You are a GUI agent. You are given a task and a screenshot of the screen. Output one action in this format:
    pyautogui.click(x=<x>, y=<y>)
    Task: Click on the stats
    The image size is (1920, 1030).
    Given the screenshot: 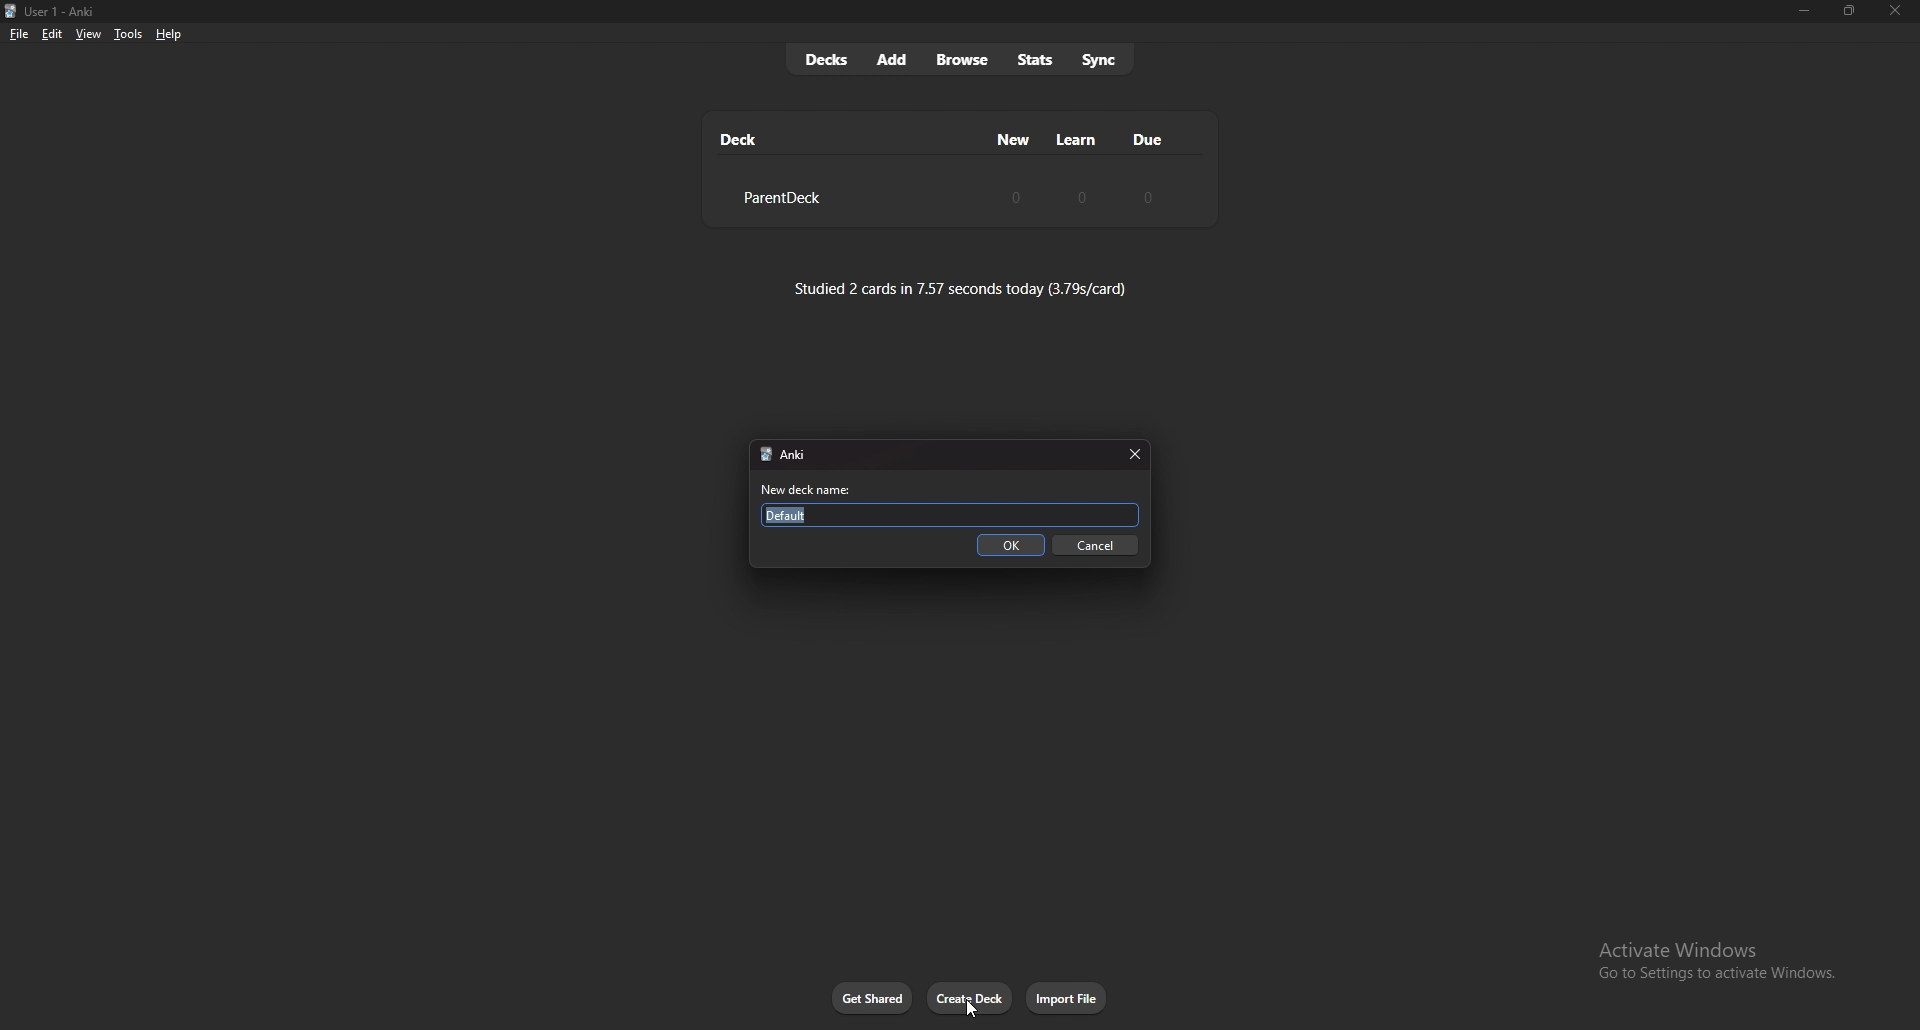 What is the action you would take?
    pyautogui.click(x=1035, y=60)
    